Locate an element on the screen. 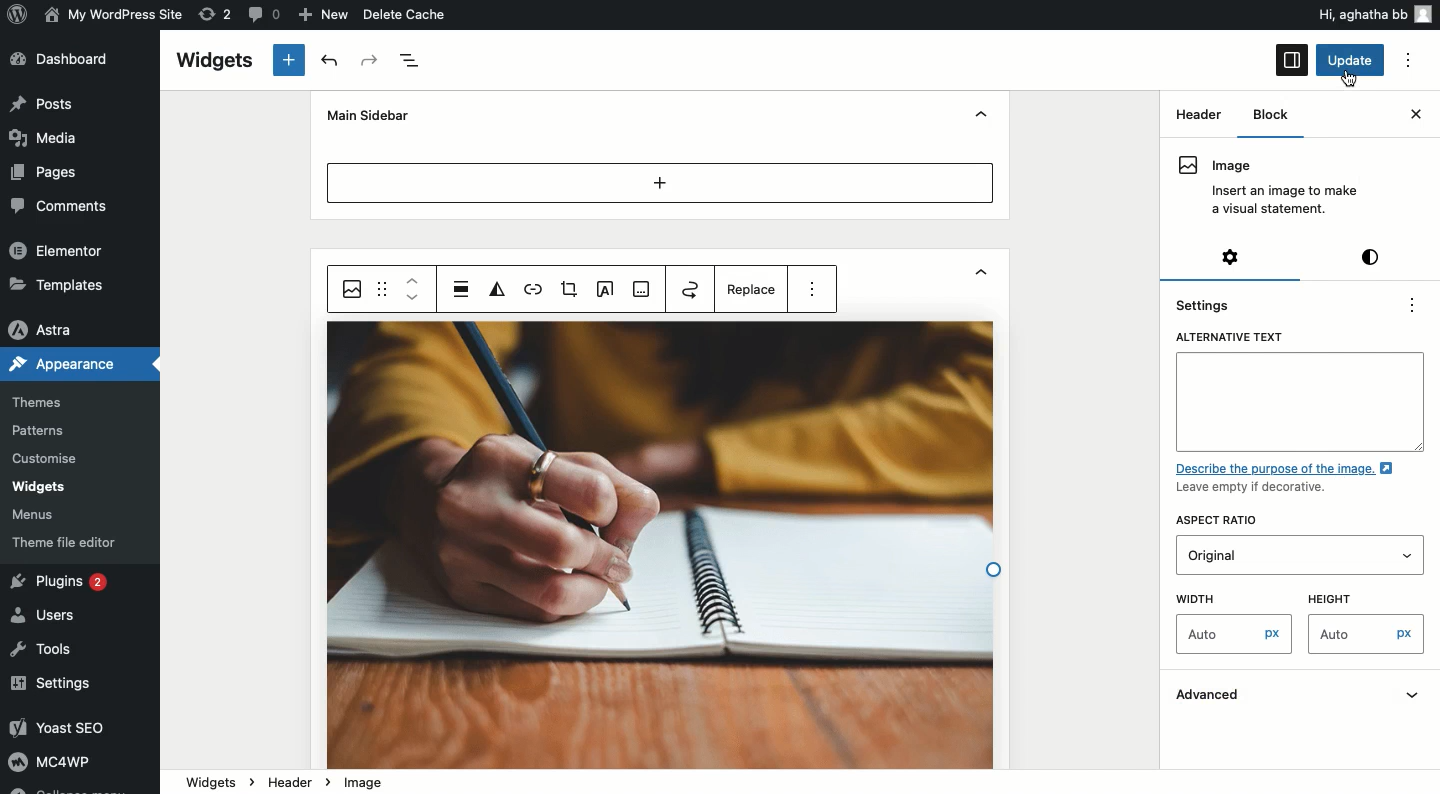 This screenshot has width=1440, height=794. Image is located at coordinates (1267, 187).